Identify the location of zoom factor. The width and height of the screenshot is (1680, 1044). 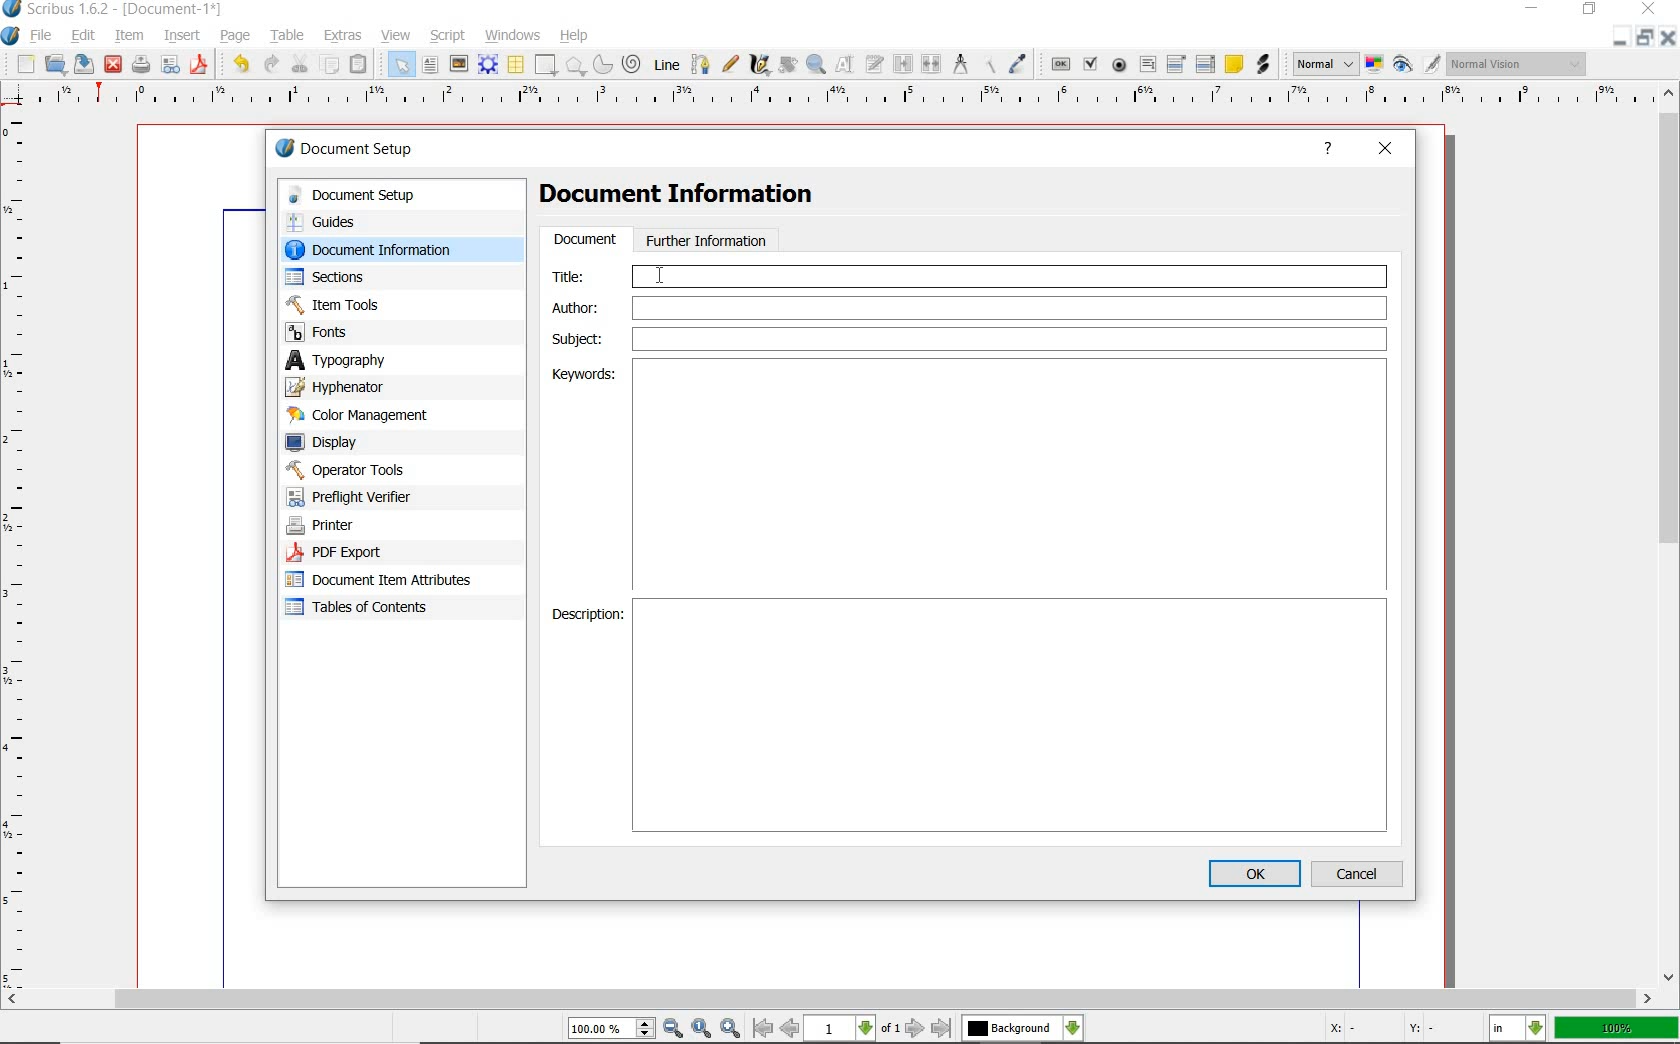
(1615, 1030).